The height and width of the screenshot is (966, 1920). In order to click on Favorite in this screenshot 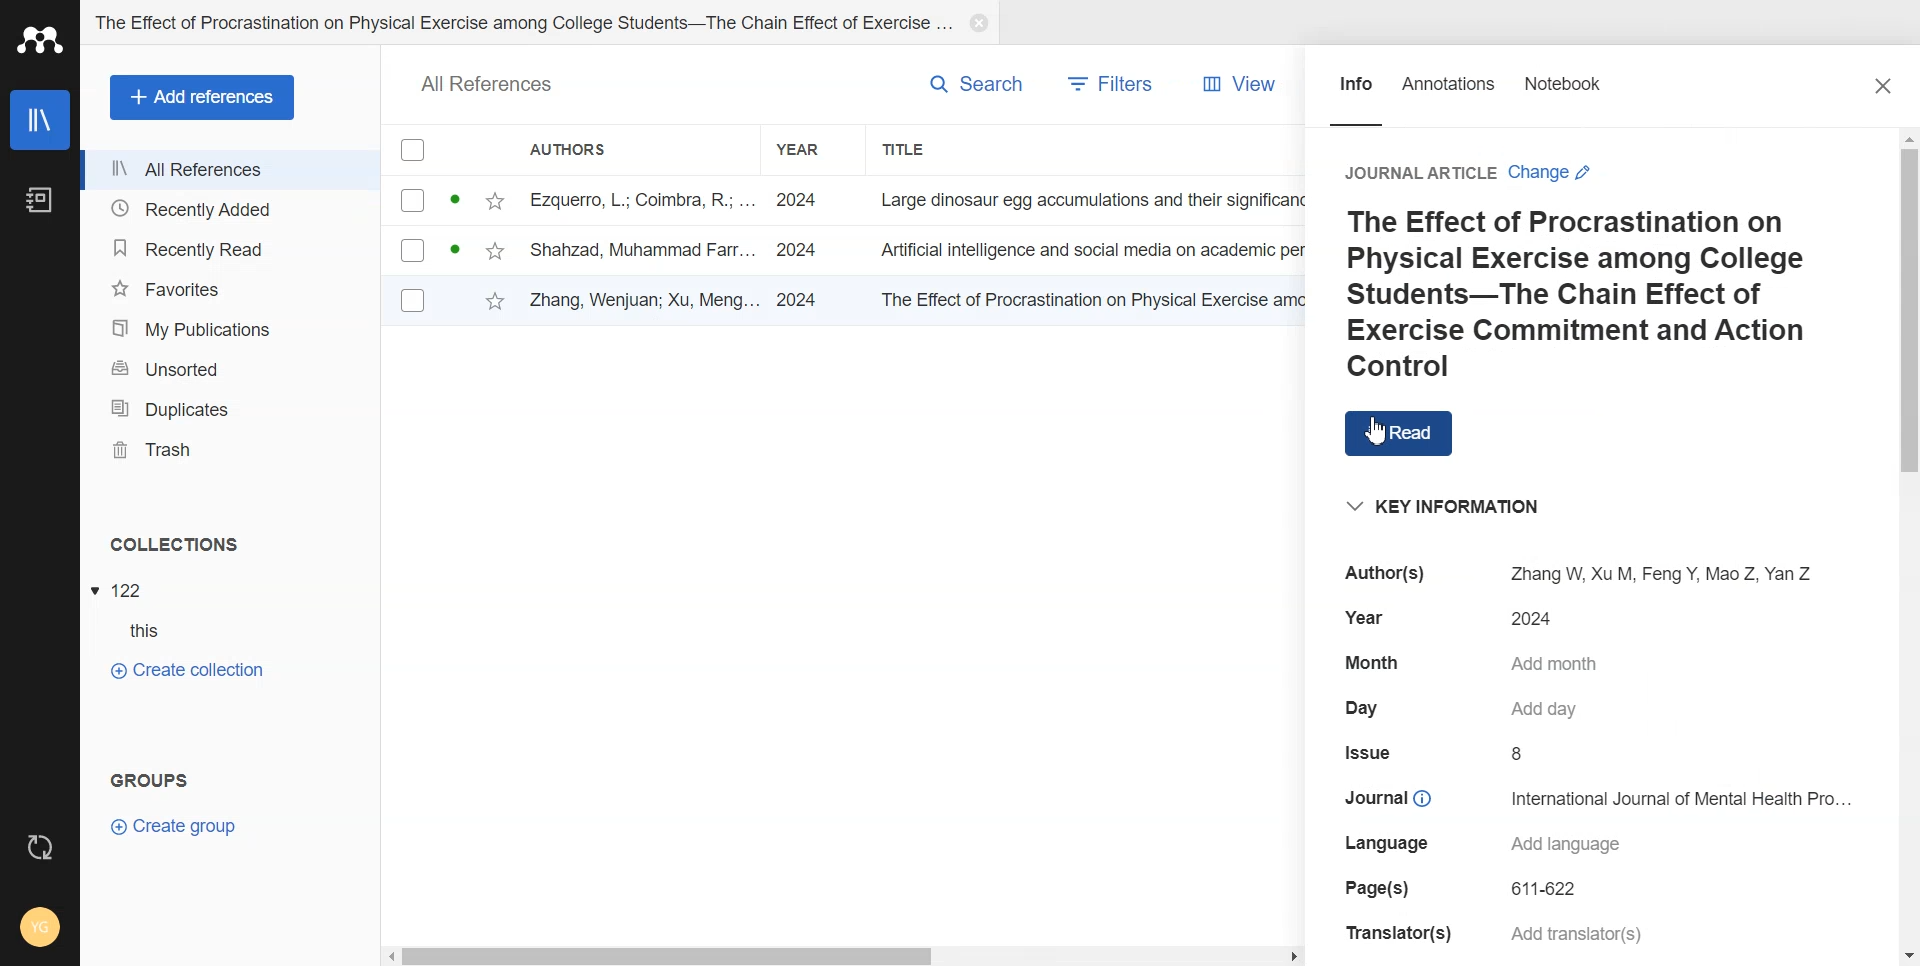, I will do `click(496, 295)`.